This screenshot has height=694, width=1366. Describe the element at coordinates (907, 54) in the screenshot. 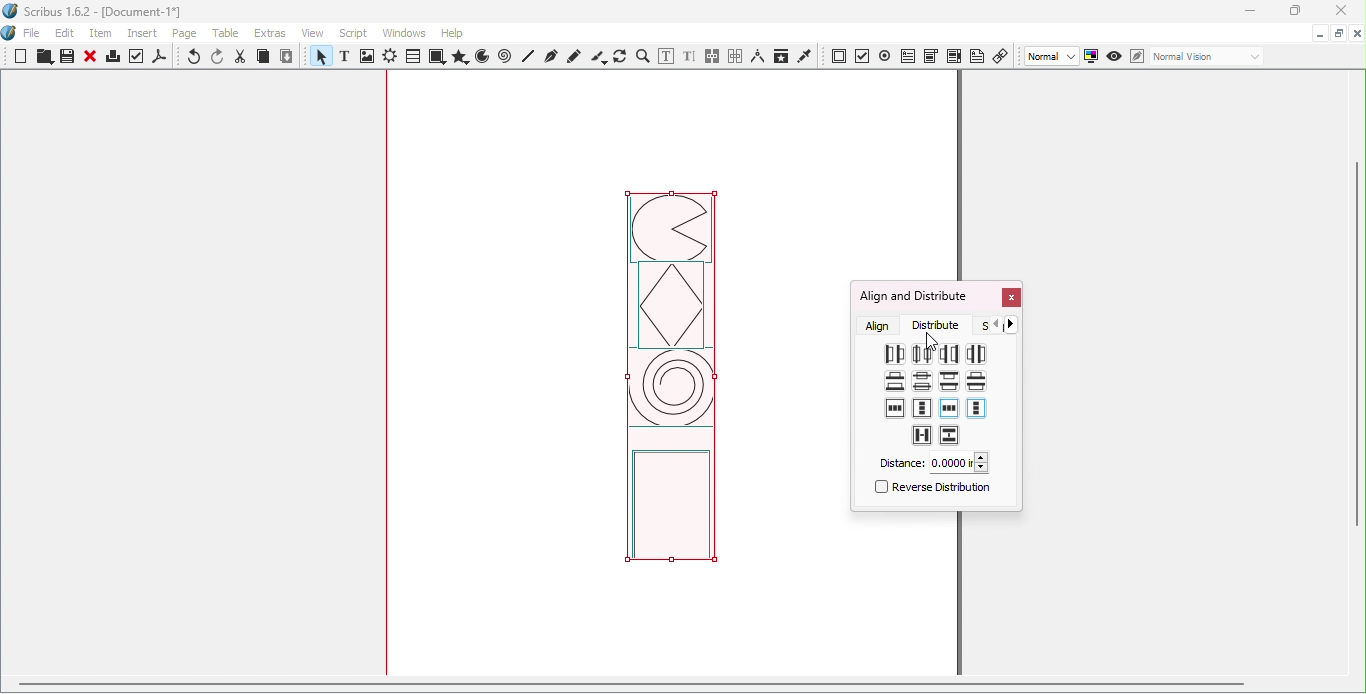

I see `PDF text field` at that location.